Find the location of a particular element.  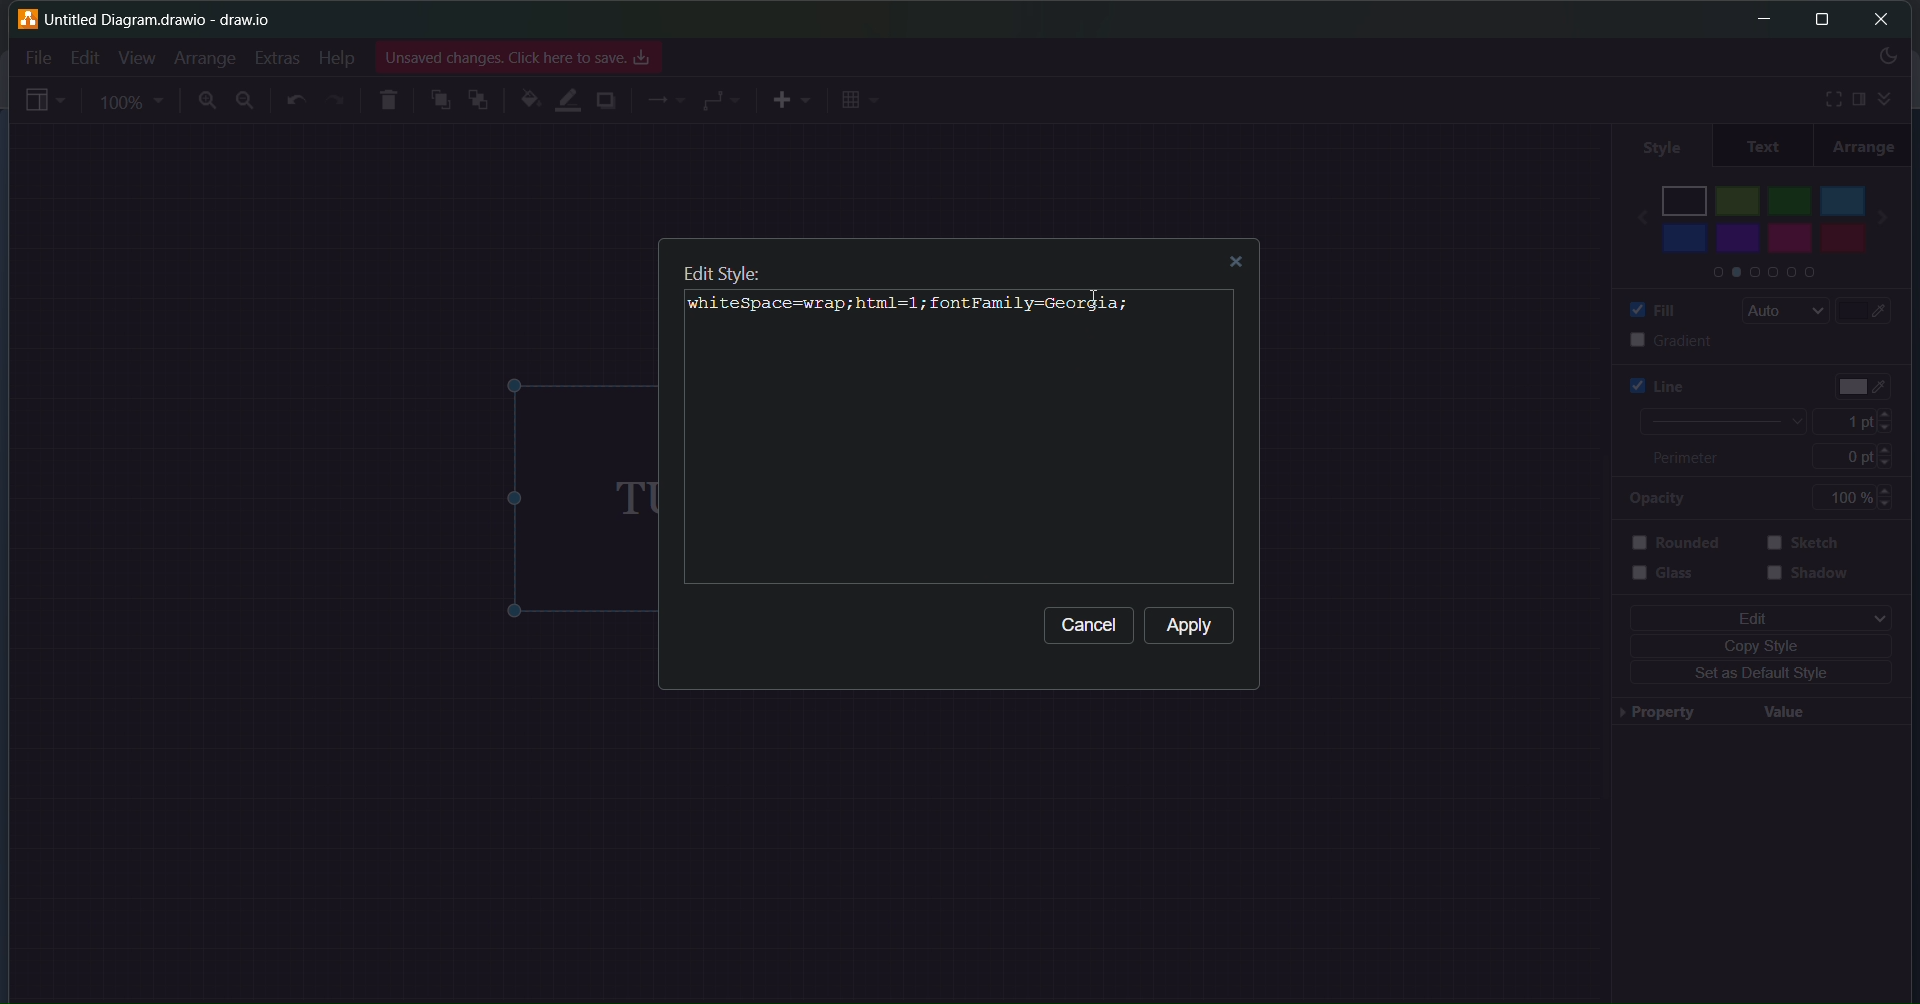

red is located at coordinates (1840, 240).